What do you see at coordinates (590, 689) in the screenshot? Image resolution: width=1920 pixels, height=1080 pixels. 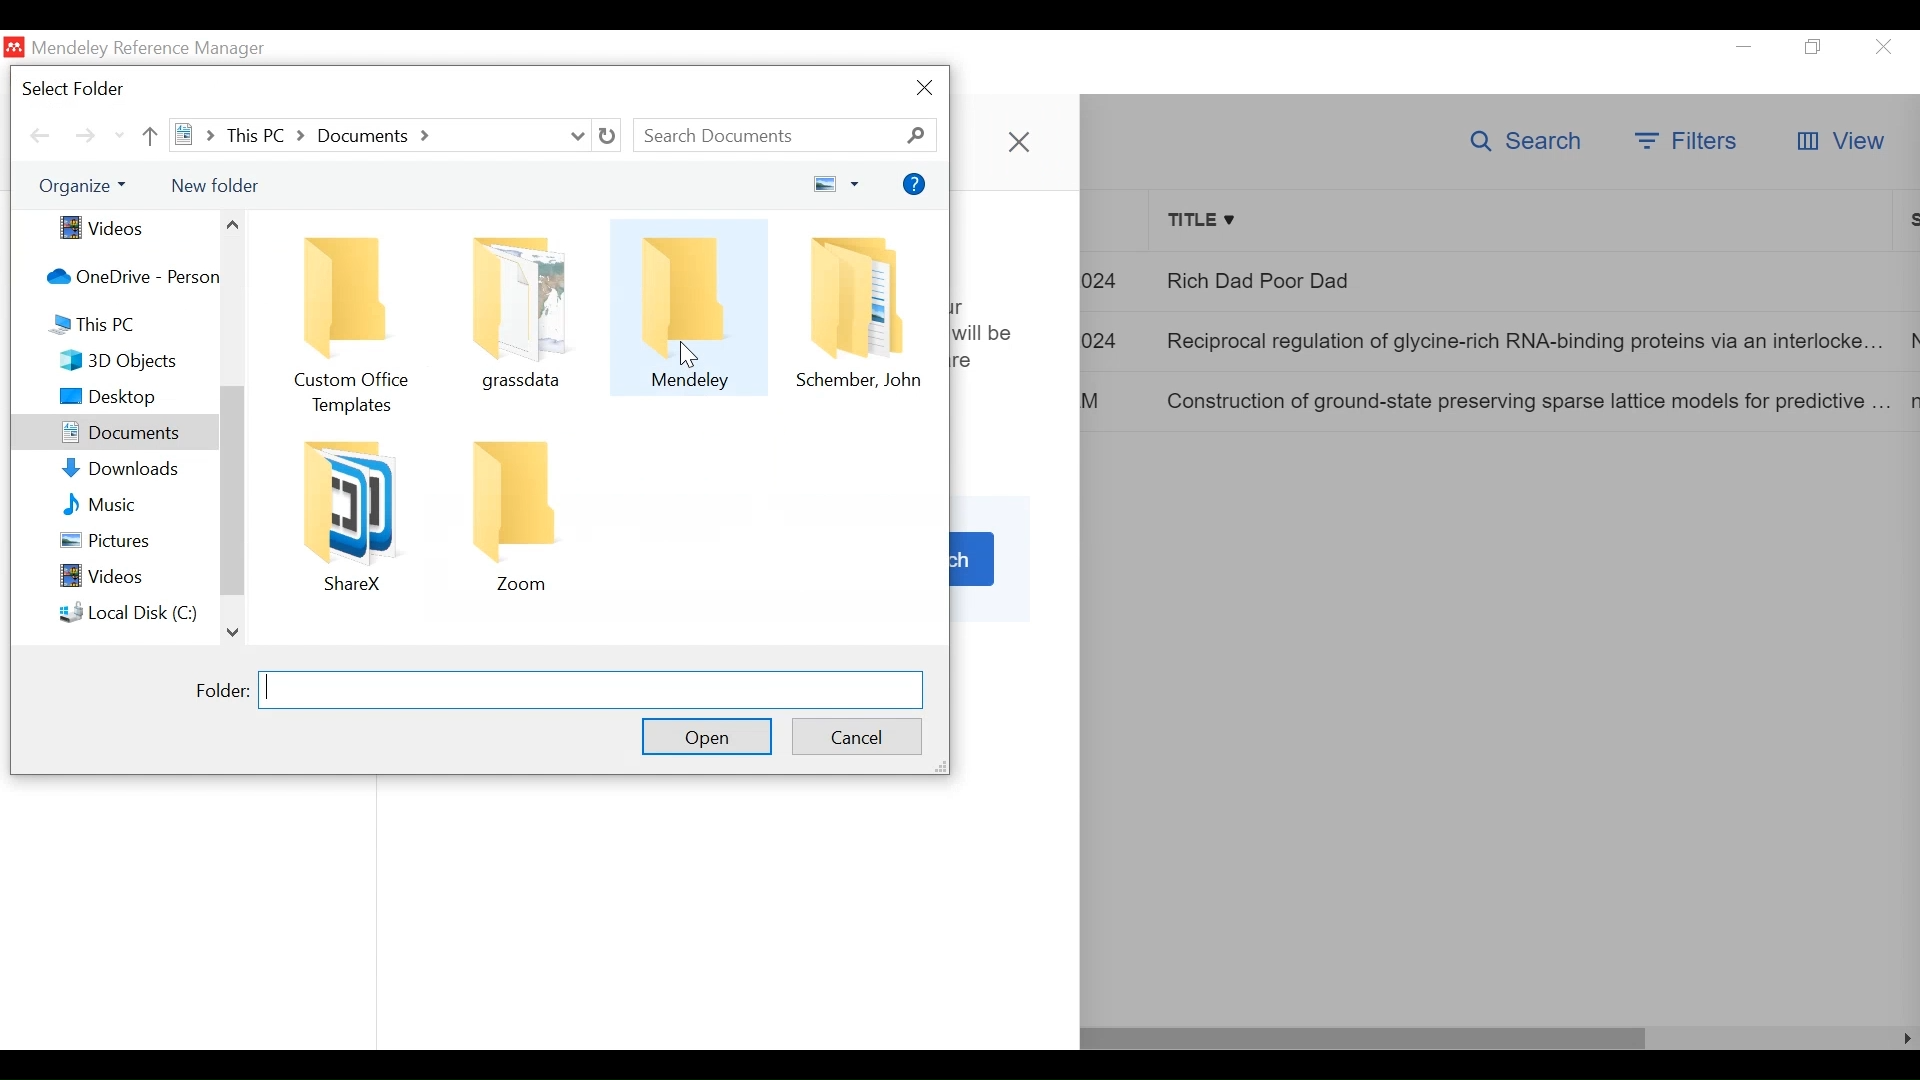 I see `Folder Field` at bounding box center [590, 689].